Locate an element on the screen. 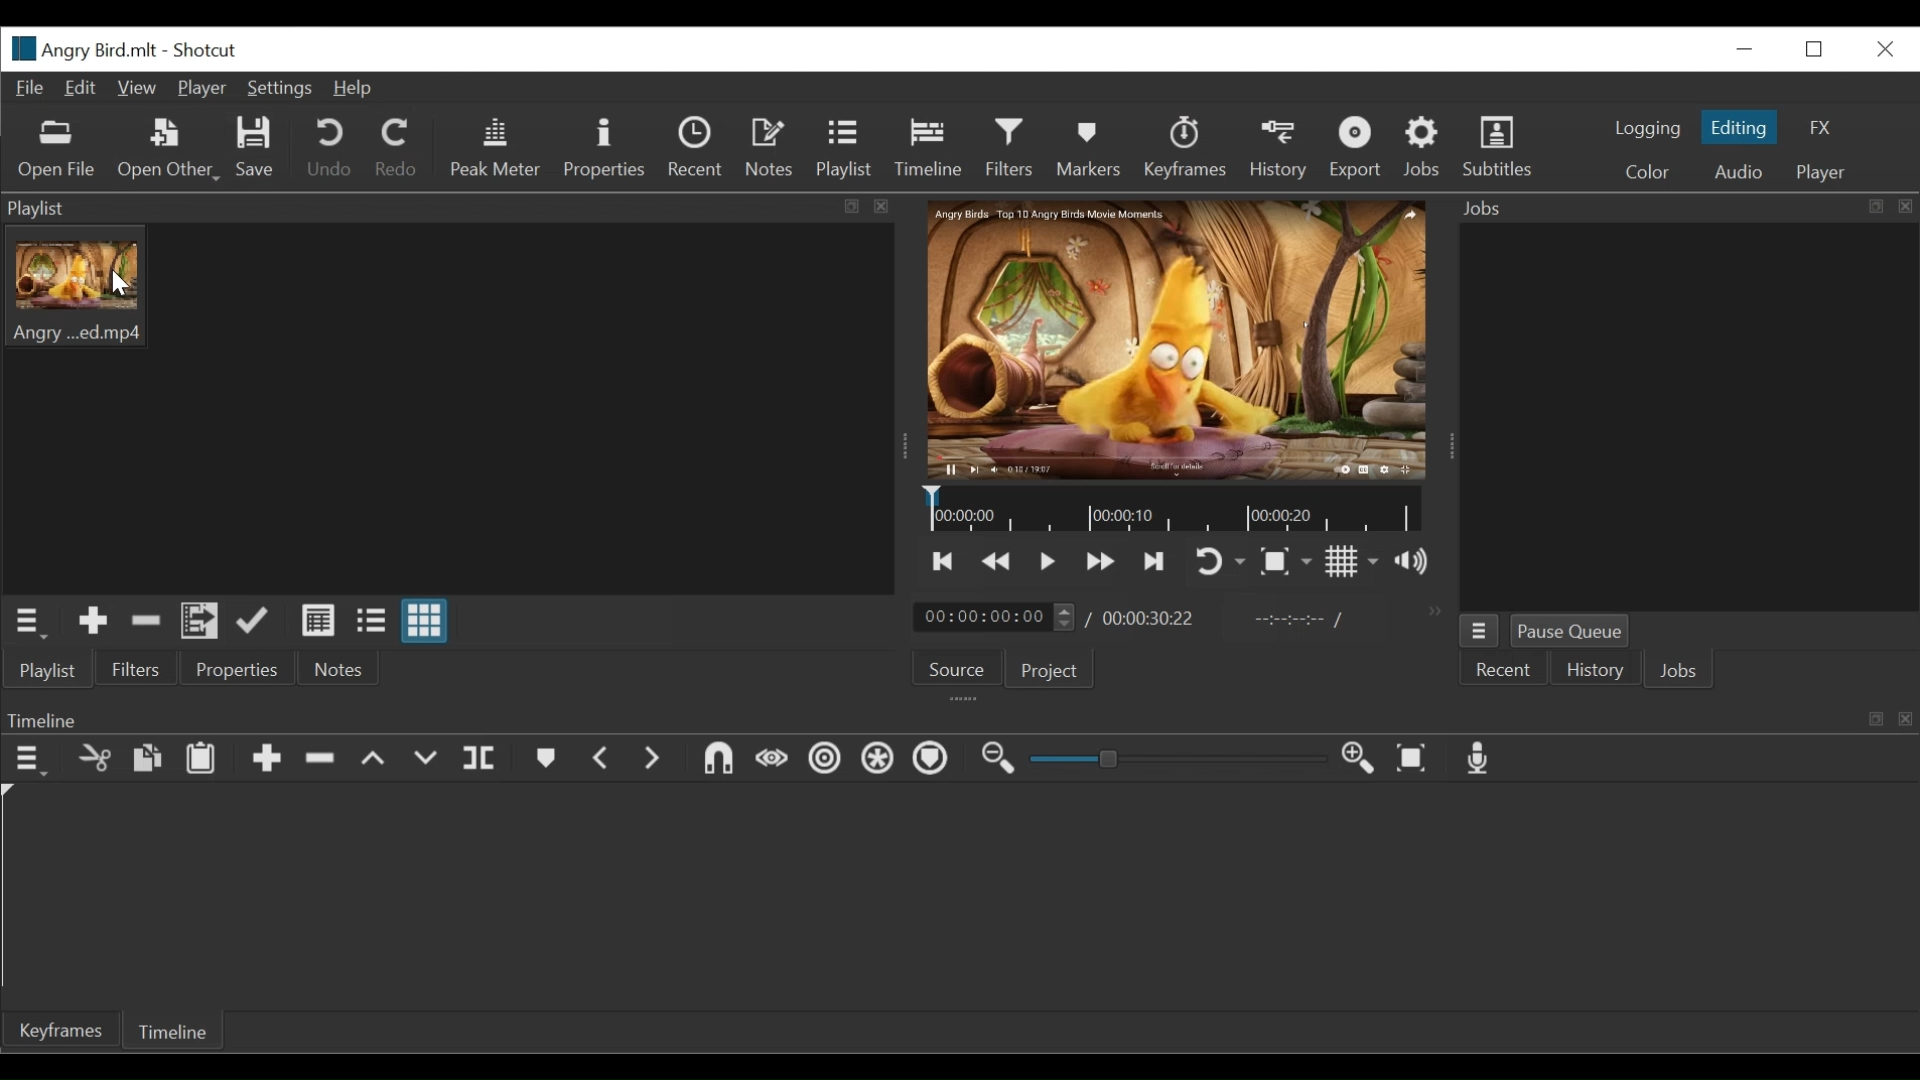 The height and width of the screenshot is (1080, 1920). Shotcut is located at coordinates (207, 51).